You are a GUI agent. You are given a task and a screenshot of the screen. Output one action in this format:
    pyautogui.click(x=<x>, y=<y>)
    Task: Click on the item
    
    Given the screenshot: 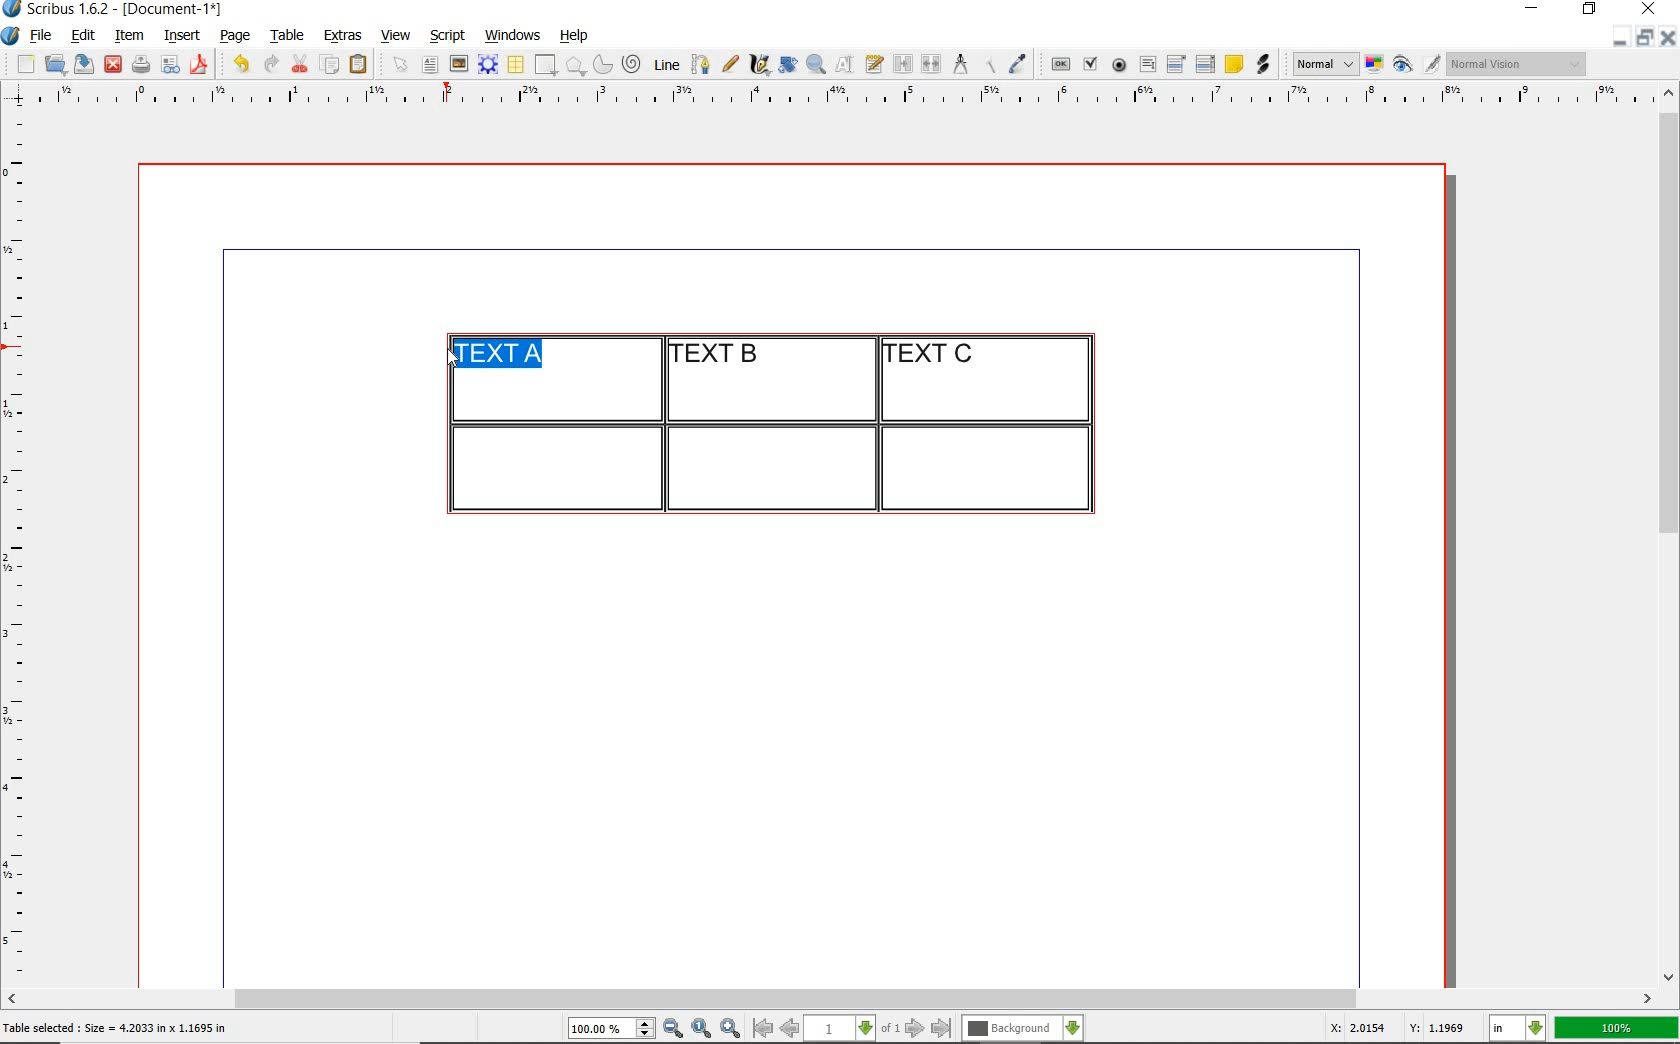 What is the action you would take?
    pyautogui.click(x=128, y=36)
    